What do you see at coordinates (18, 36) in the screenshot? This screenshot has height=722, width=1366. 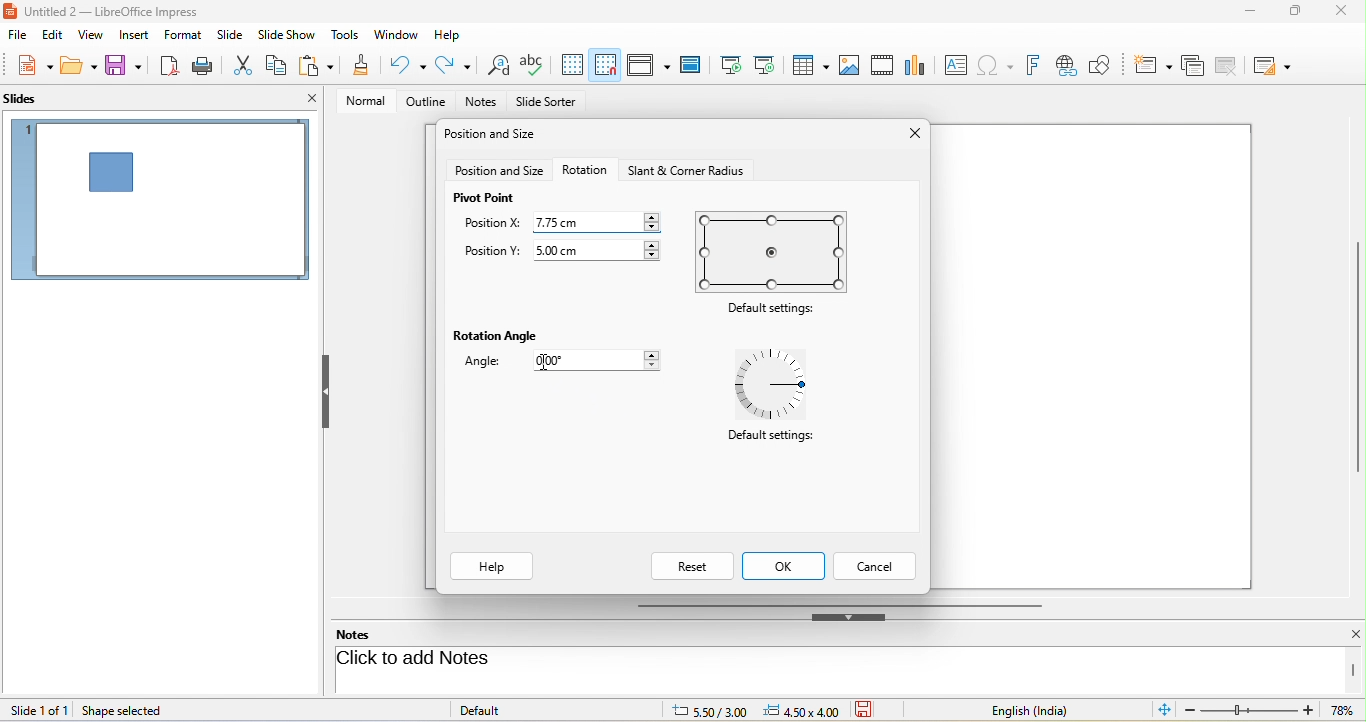 I see `file` at bounding box center [18, 36].